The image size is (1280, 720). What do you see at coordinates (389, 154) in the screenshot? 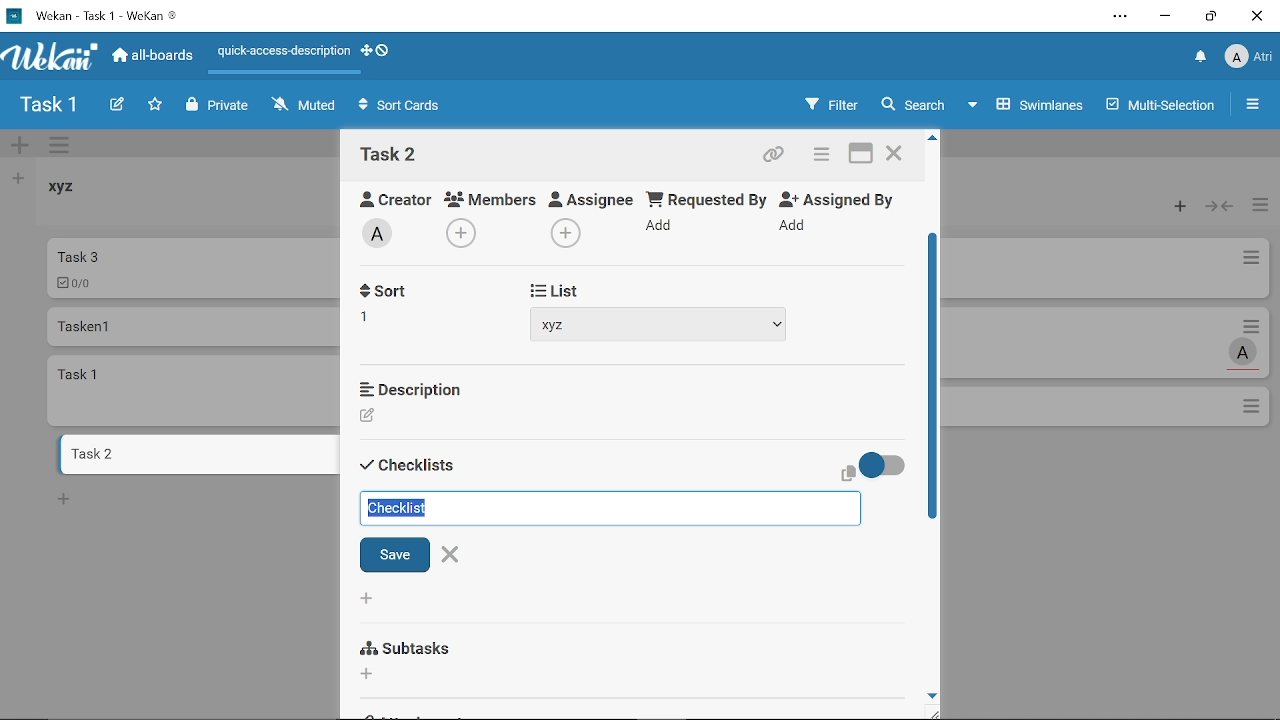
I see `Card name` at bounding box center [389, 154].